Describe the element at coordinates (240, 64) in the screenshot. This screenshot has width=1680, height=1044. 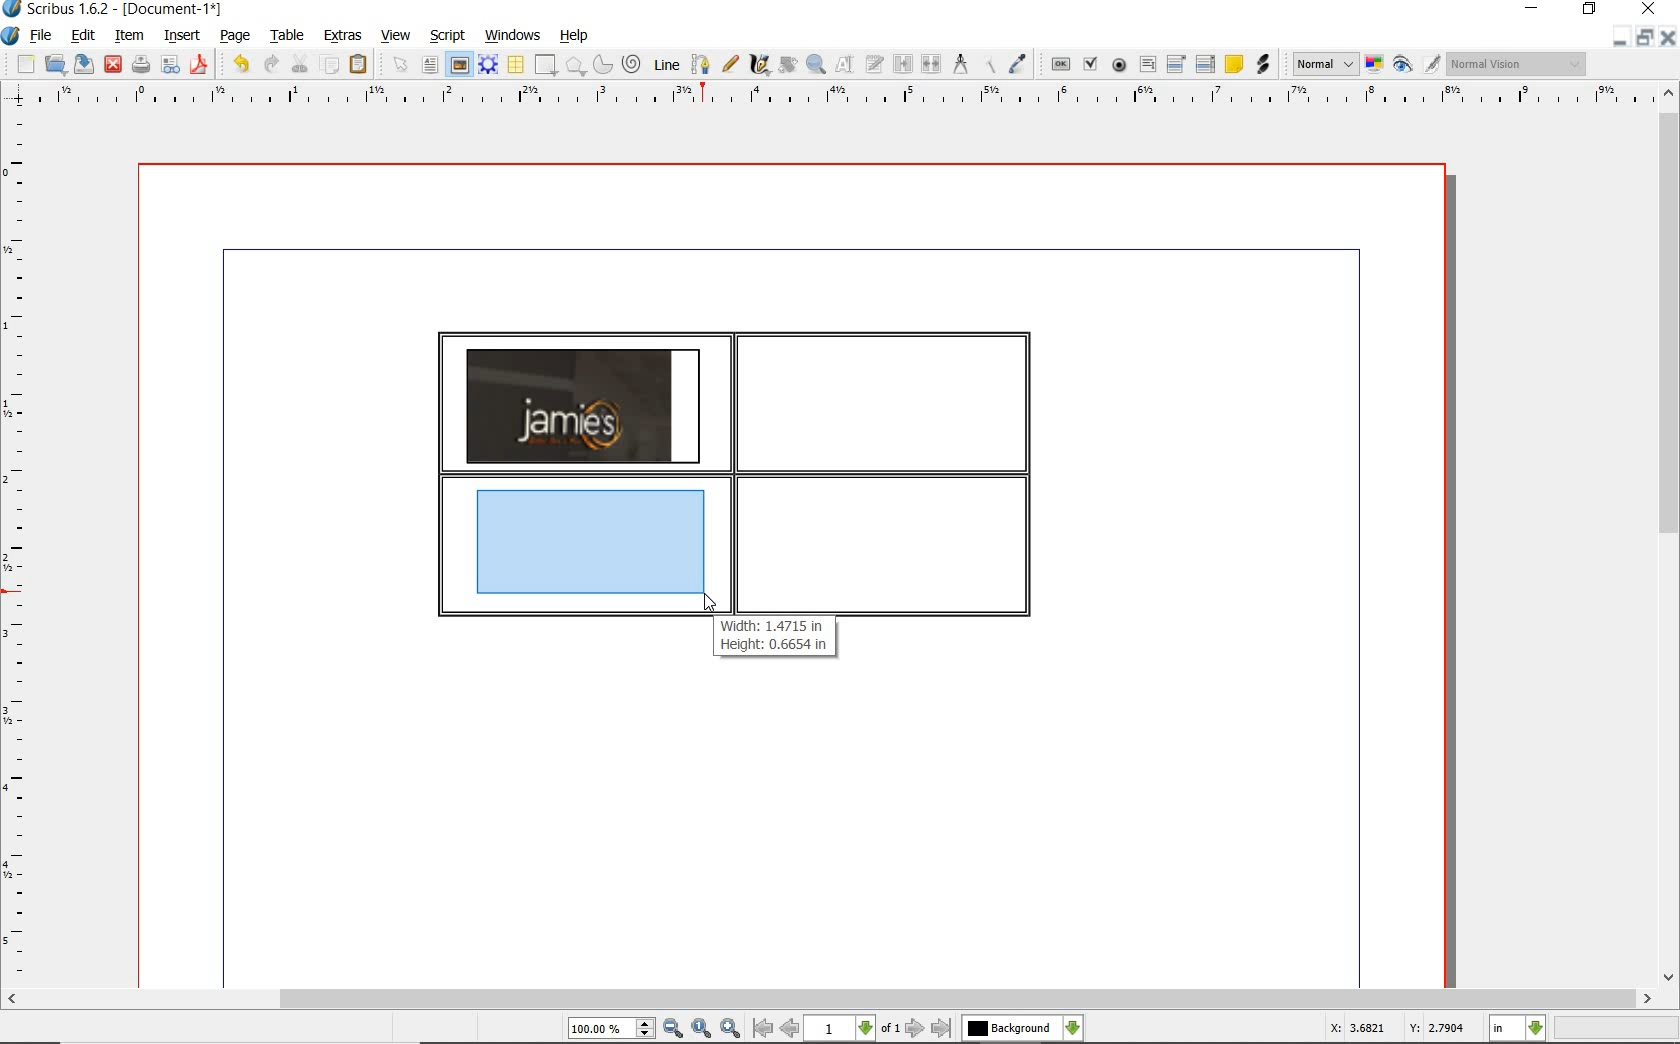
I see `undo` at that location.